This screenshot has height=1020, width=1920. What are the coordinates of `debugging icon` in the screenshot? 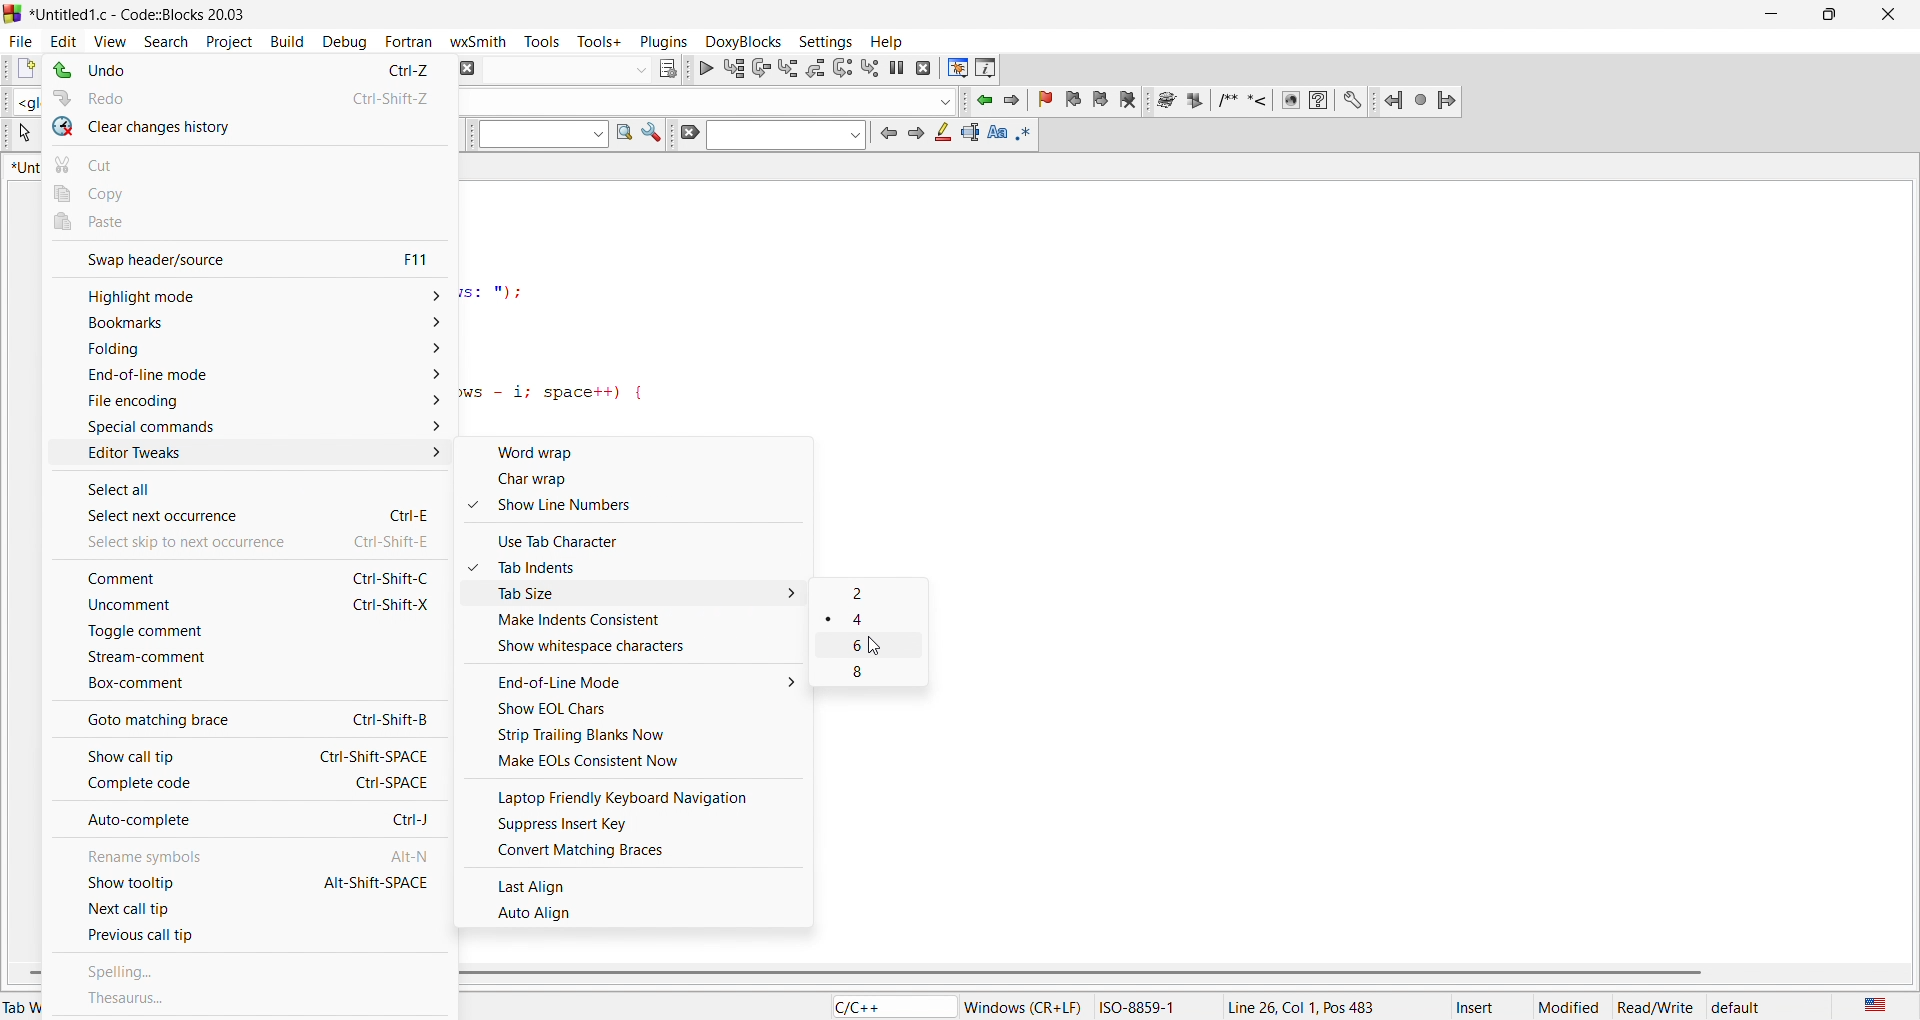 It's located at (816, 66).